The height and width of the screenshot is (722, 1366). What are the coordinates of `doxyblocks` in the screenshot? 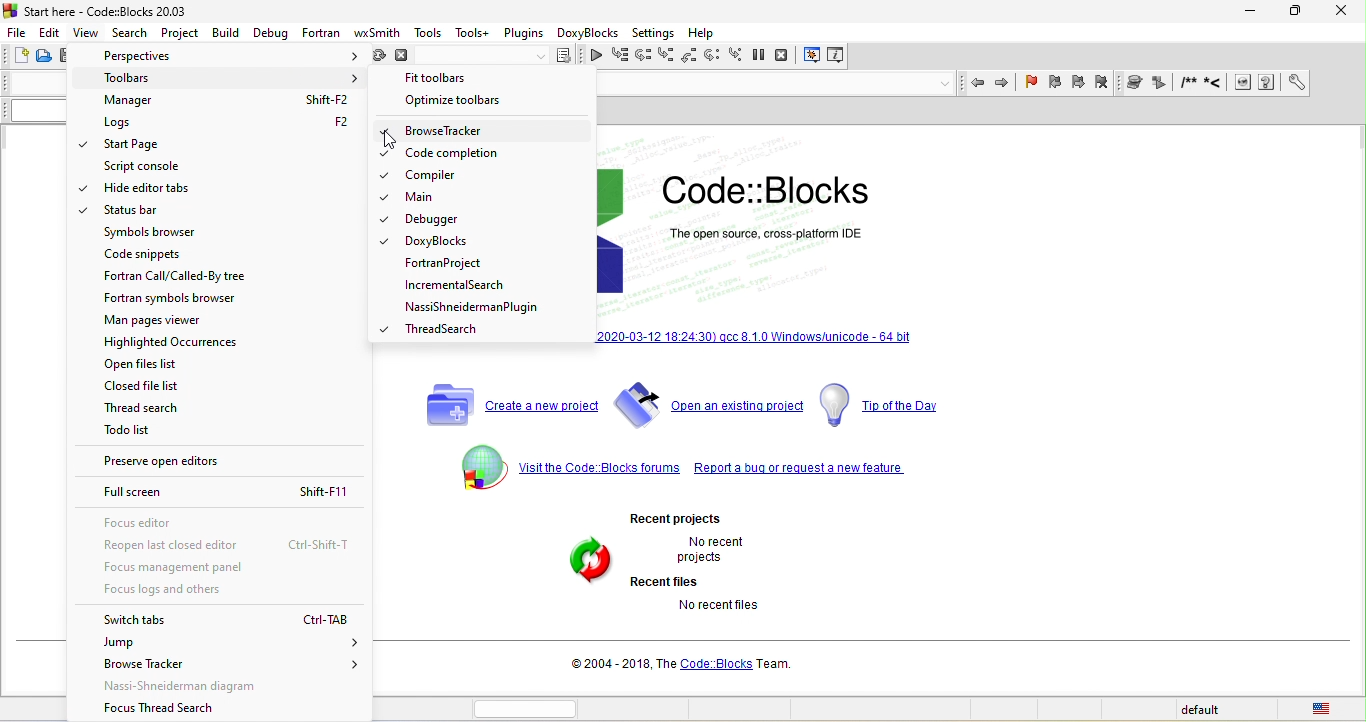 It's located at (591, 32).